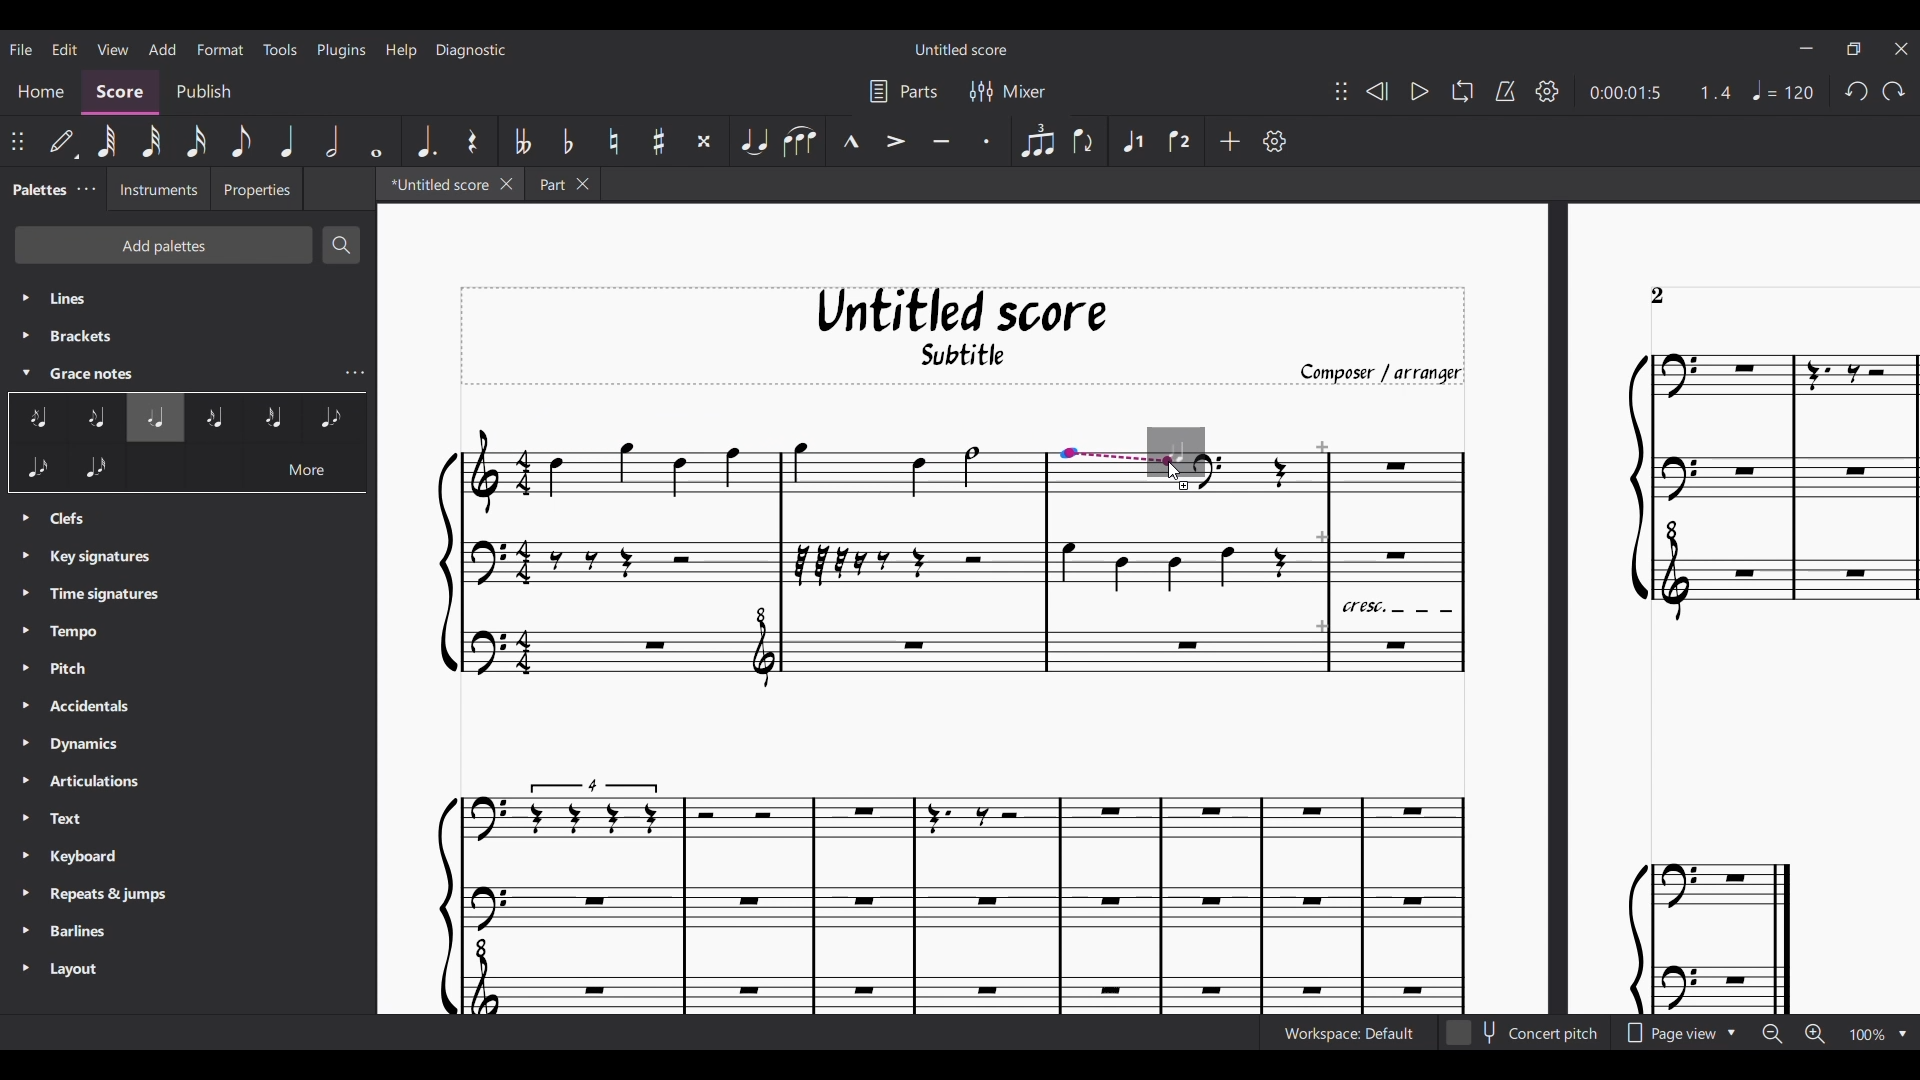  What do you see at coordinates (894, 140) in the screenshot?
I see `Accent` at bounding box center [894, 140].